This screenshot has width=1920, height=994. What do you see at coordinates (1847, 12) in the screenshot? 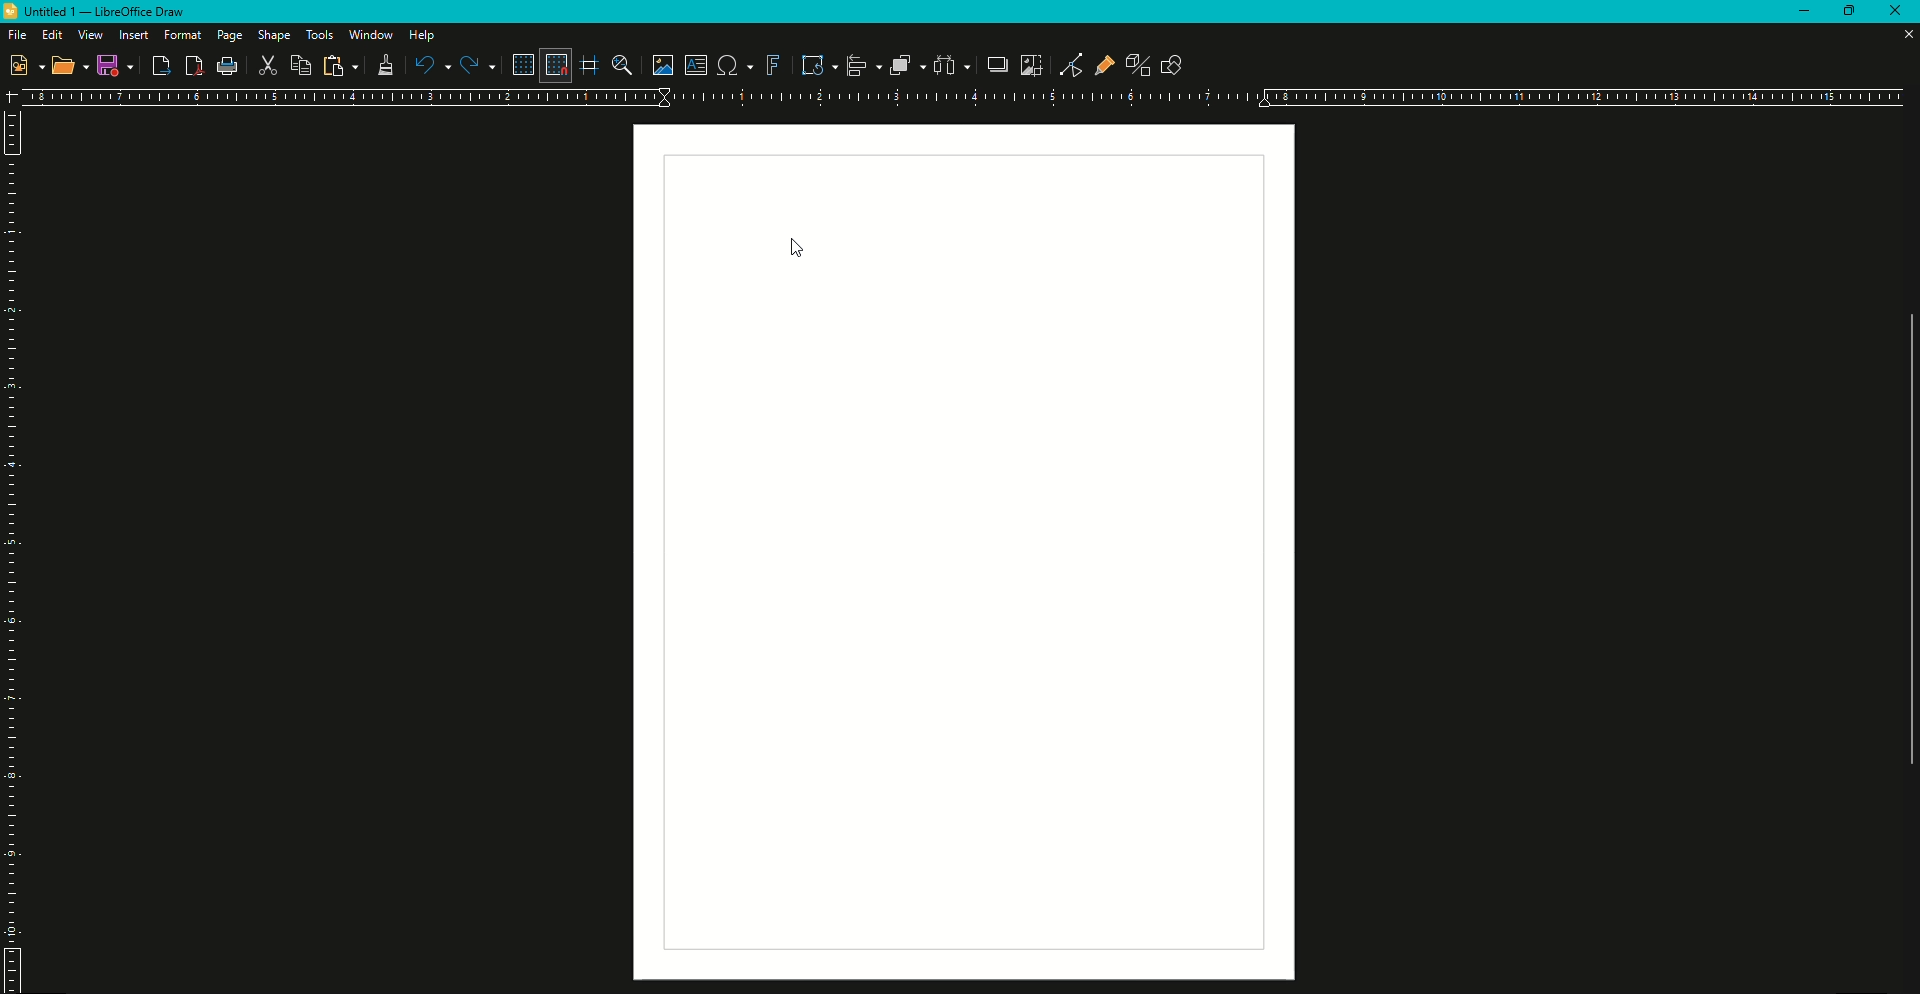
I see `Restore` at bounding box center [1847, 12].